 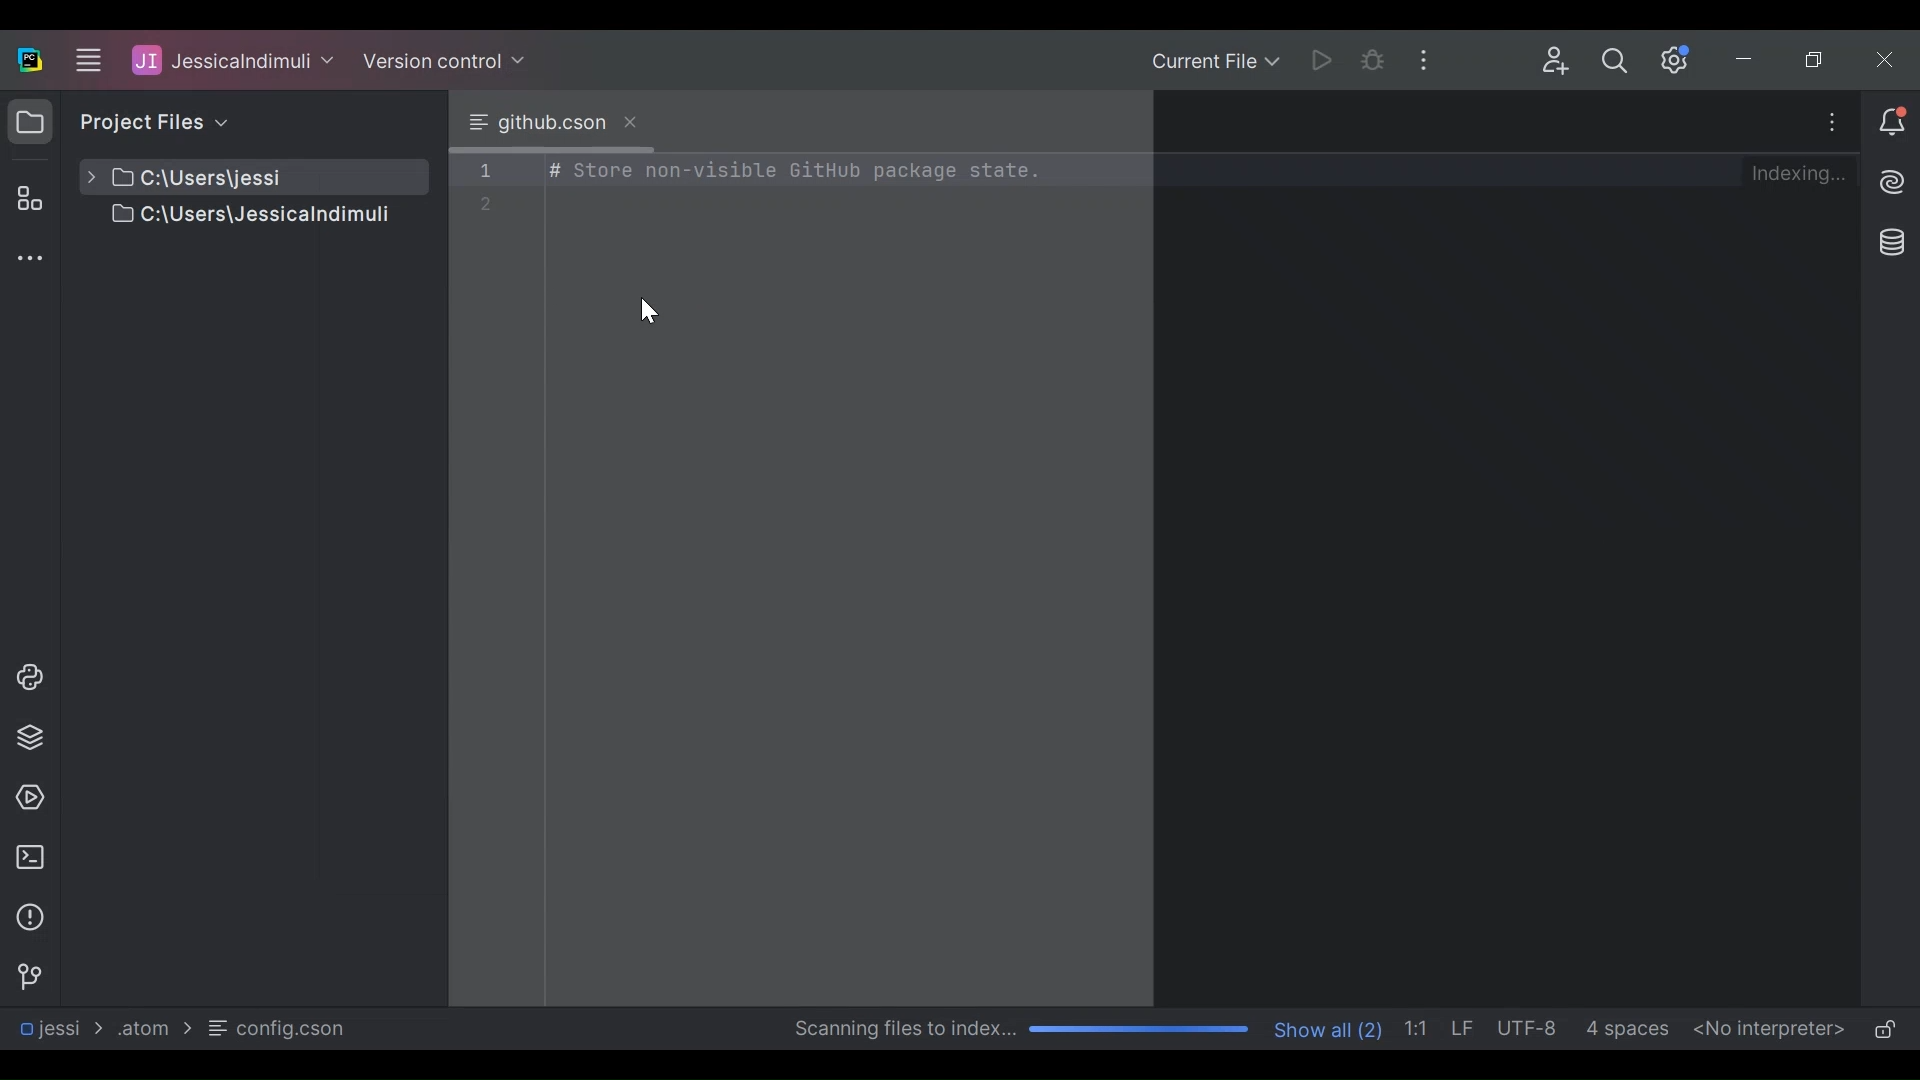 I want to click on Restore, so click(x=1818, y=59).